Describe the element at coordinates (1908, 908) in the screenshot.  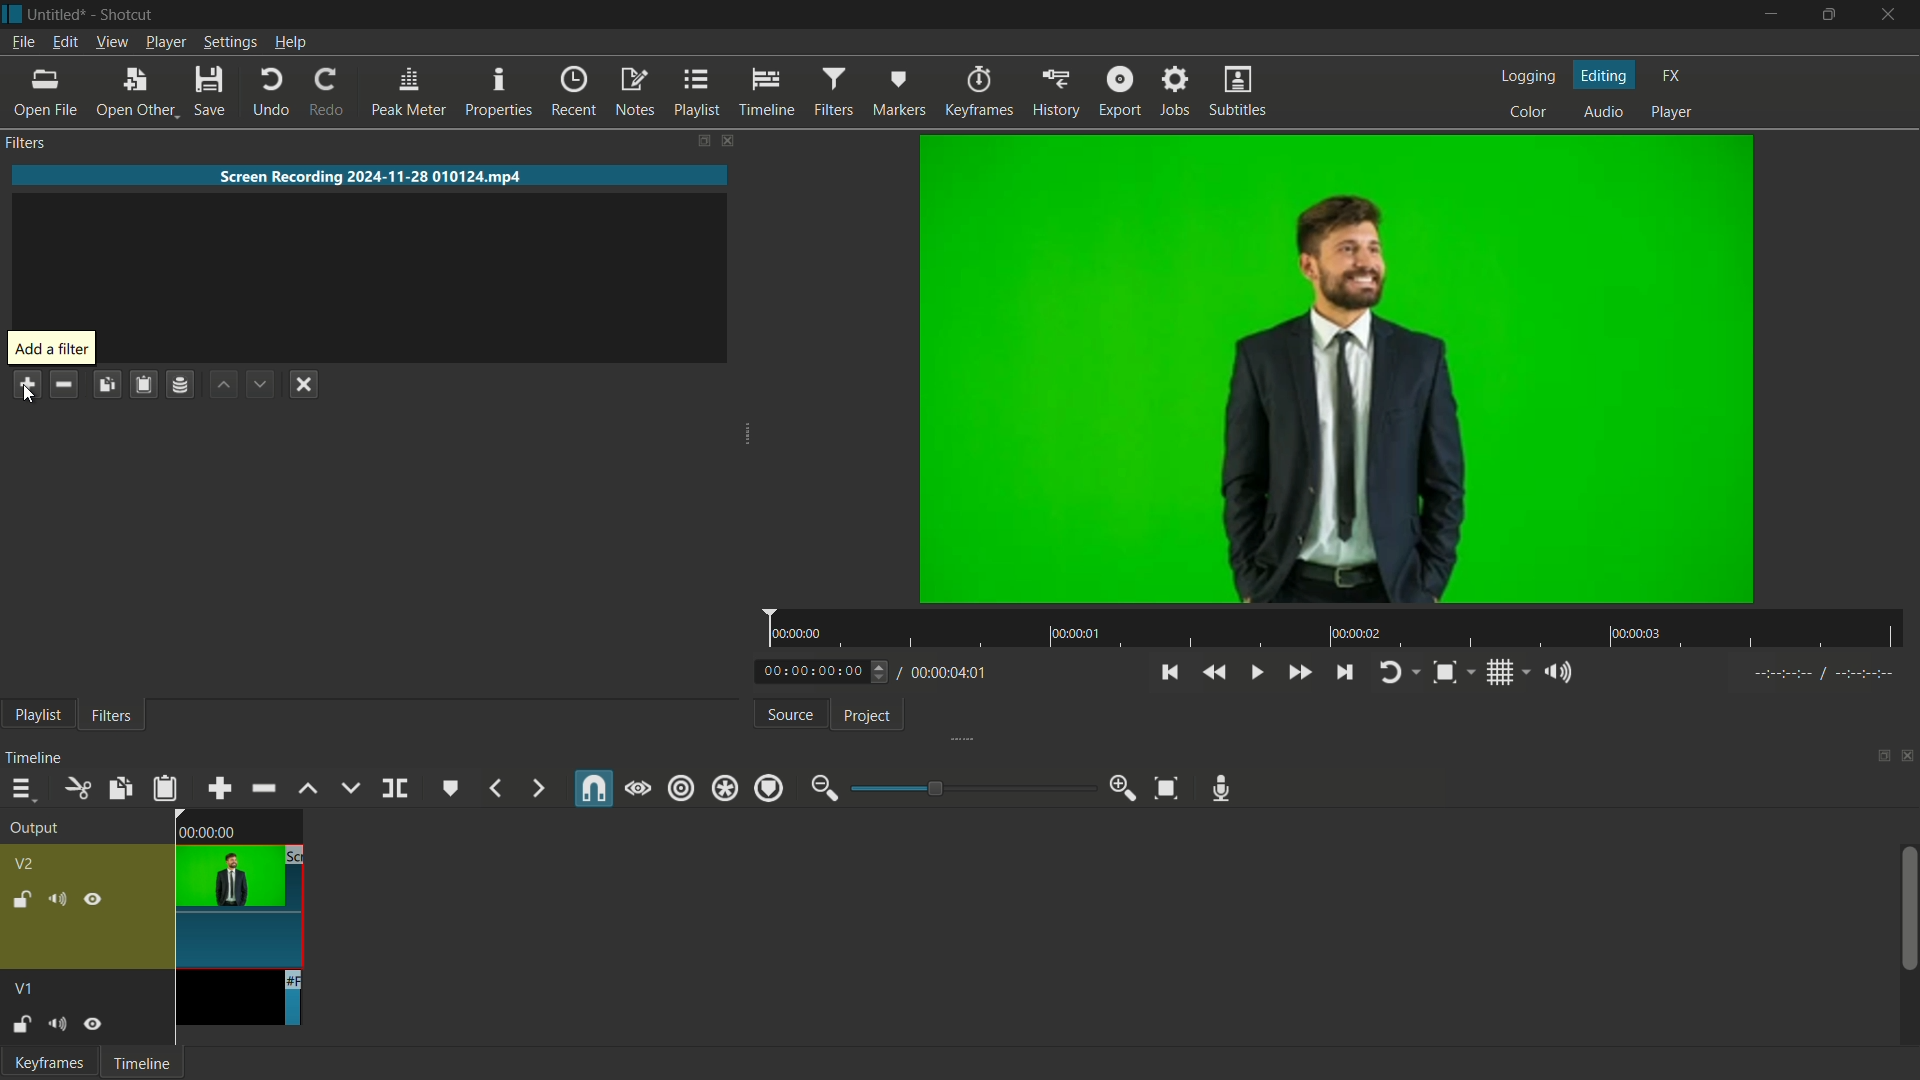
I see `scroll bar` at that location.